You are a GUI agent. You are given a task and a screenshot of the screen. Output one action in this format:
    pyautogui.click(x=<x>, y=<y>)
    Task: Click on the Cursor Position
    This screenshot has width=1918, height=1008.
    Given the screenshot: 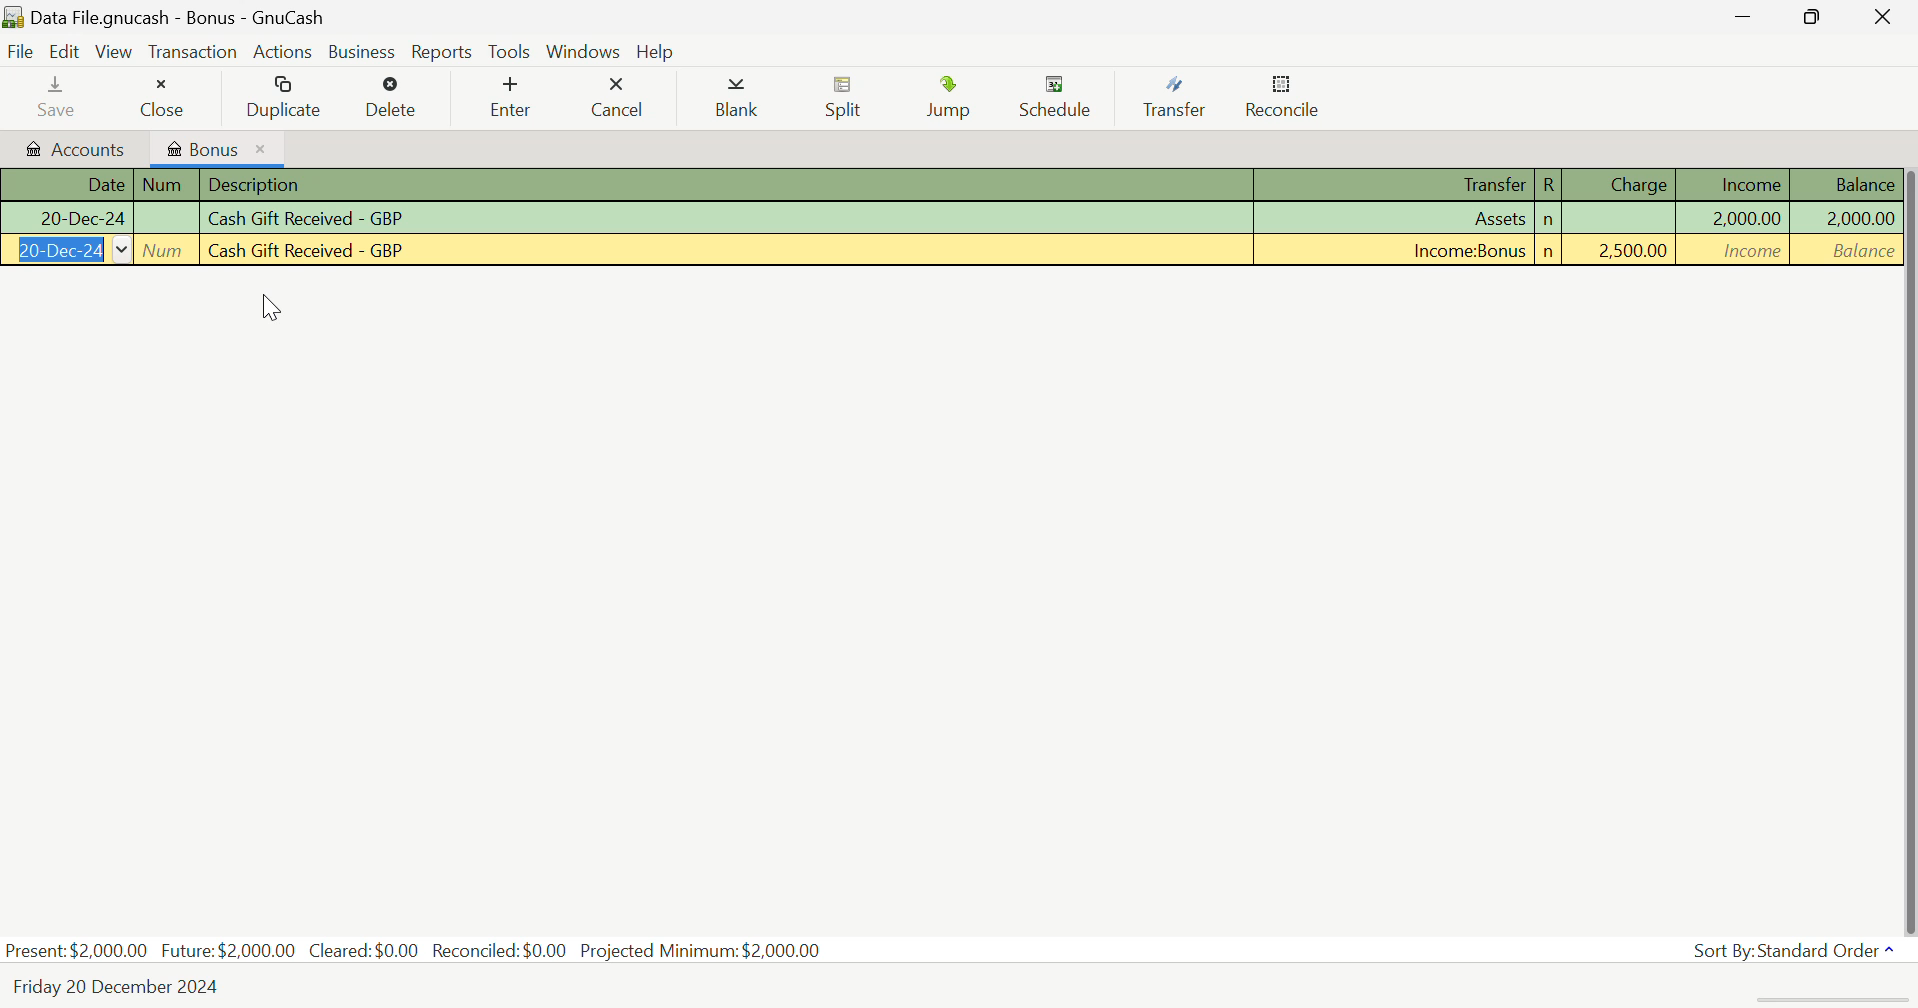 What is the action you would take?
    pyautogui.click(x=276, y=310)
    